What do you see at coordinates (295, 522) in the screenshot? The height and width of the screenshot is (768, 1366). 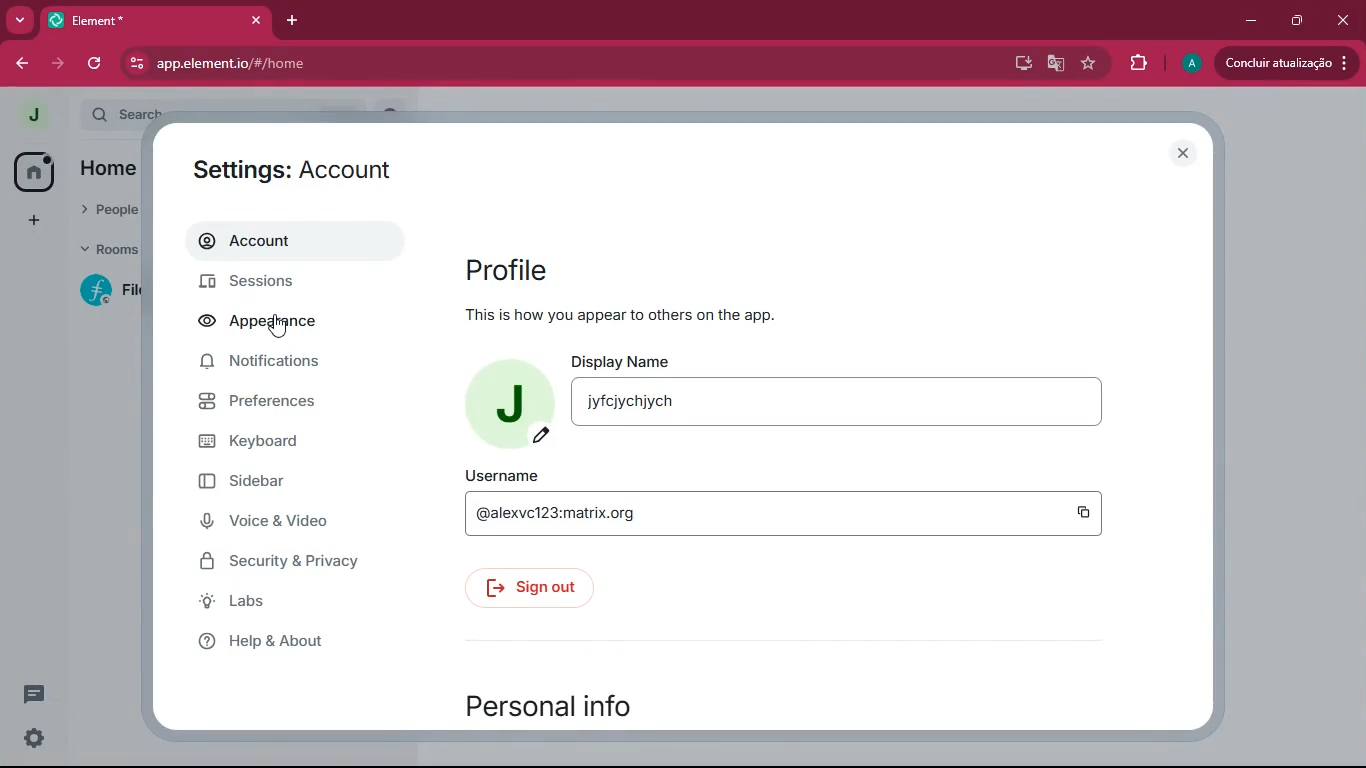 I see `voice` at bounding box center [295, 522].